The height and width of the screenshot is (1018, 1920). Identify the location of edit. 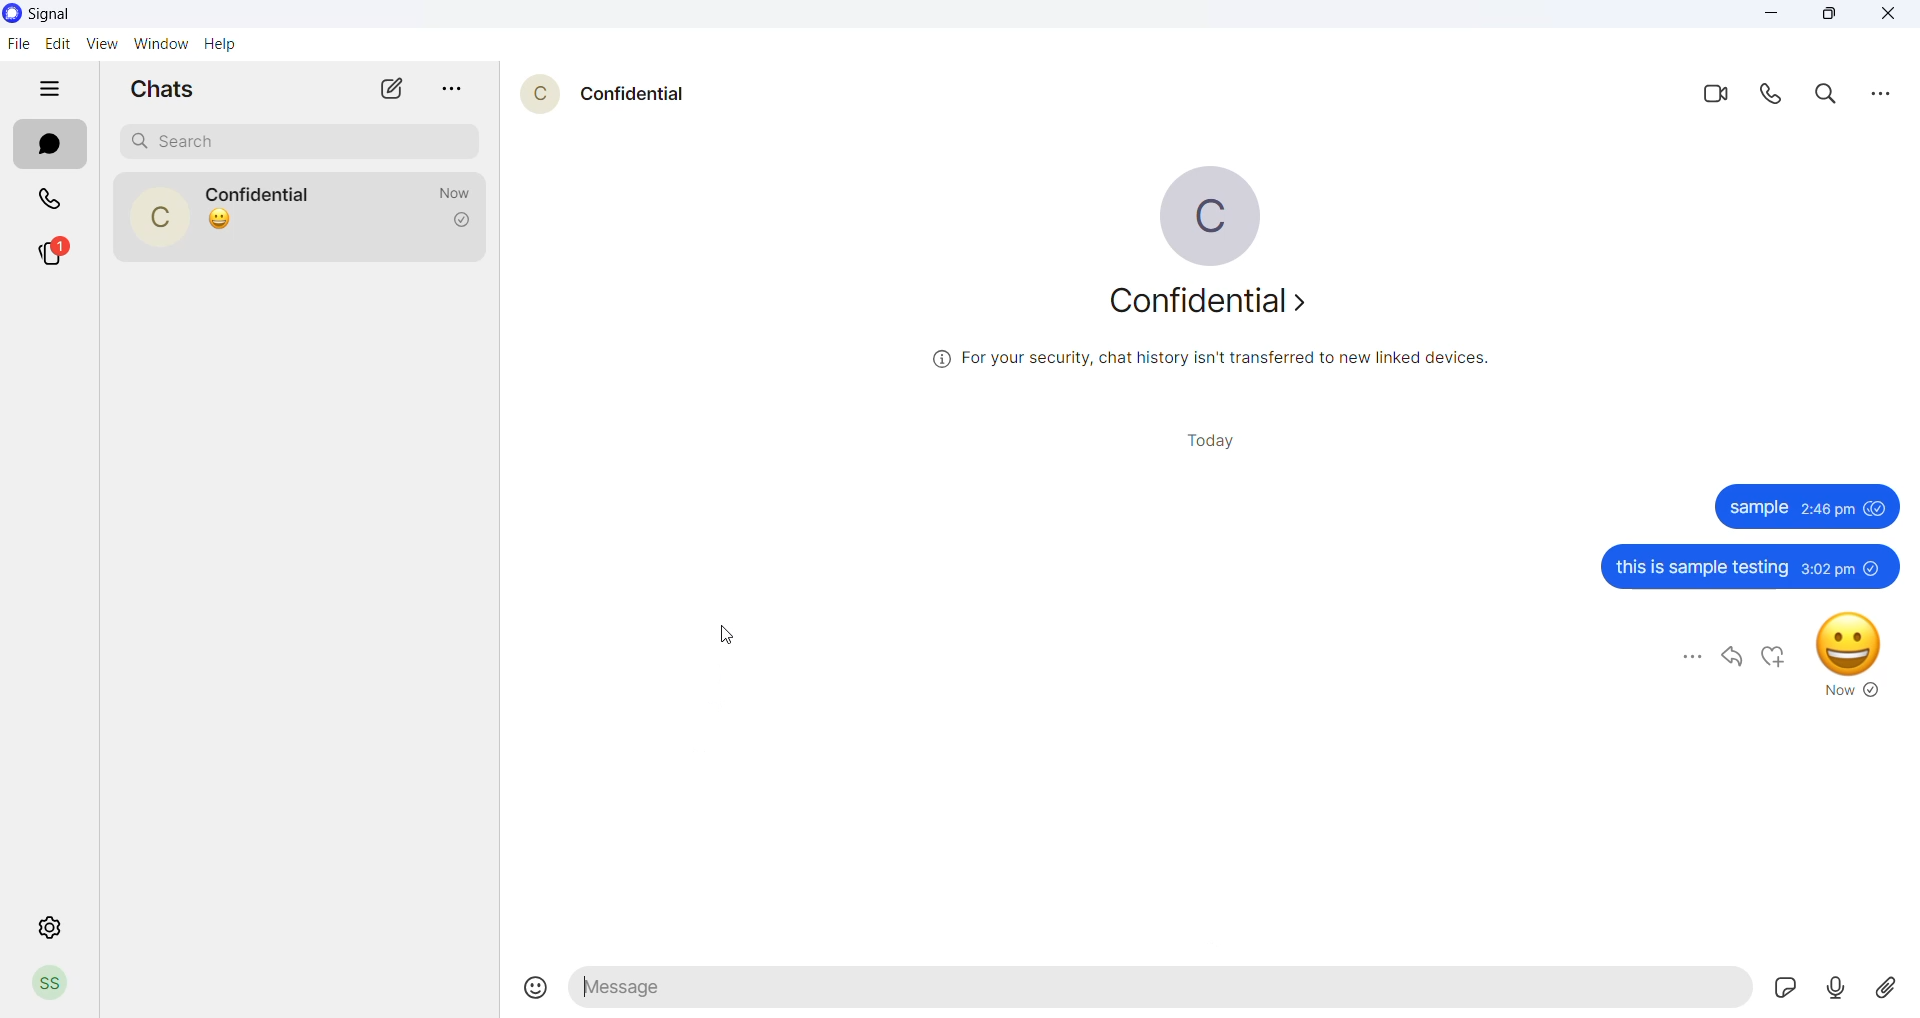
(59, 42).